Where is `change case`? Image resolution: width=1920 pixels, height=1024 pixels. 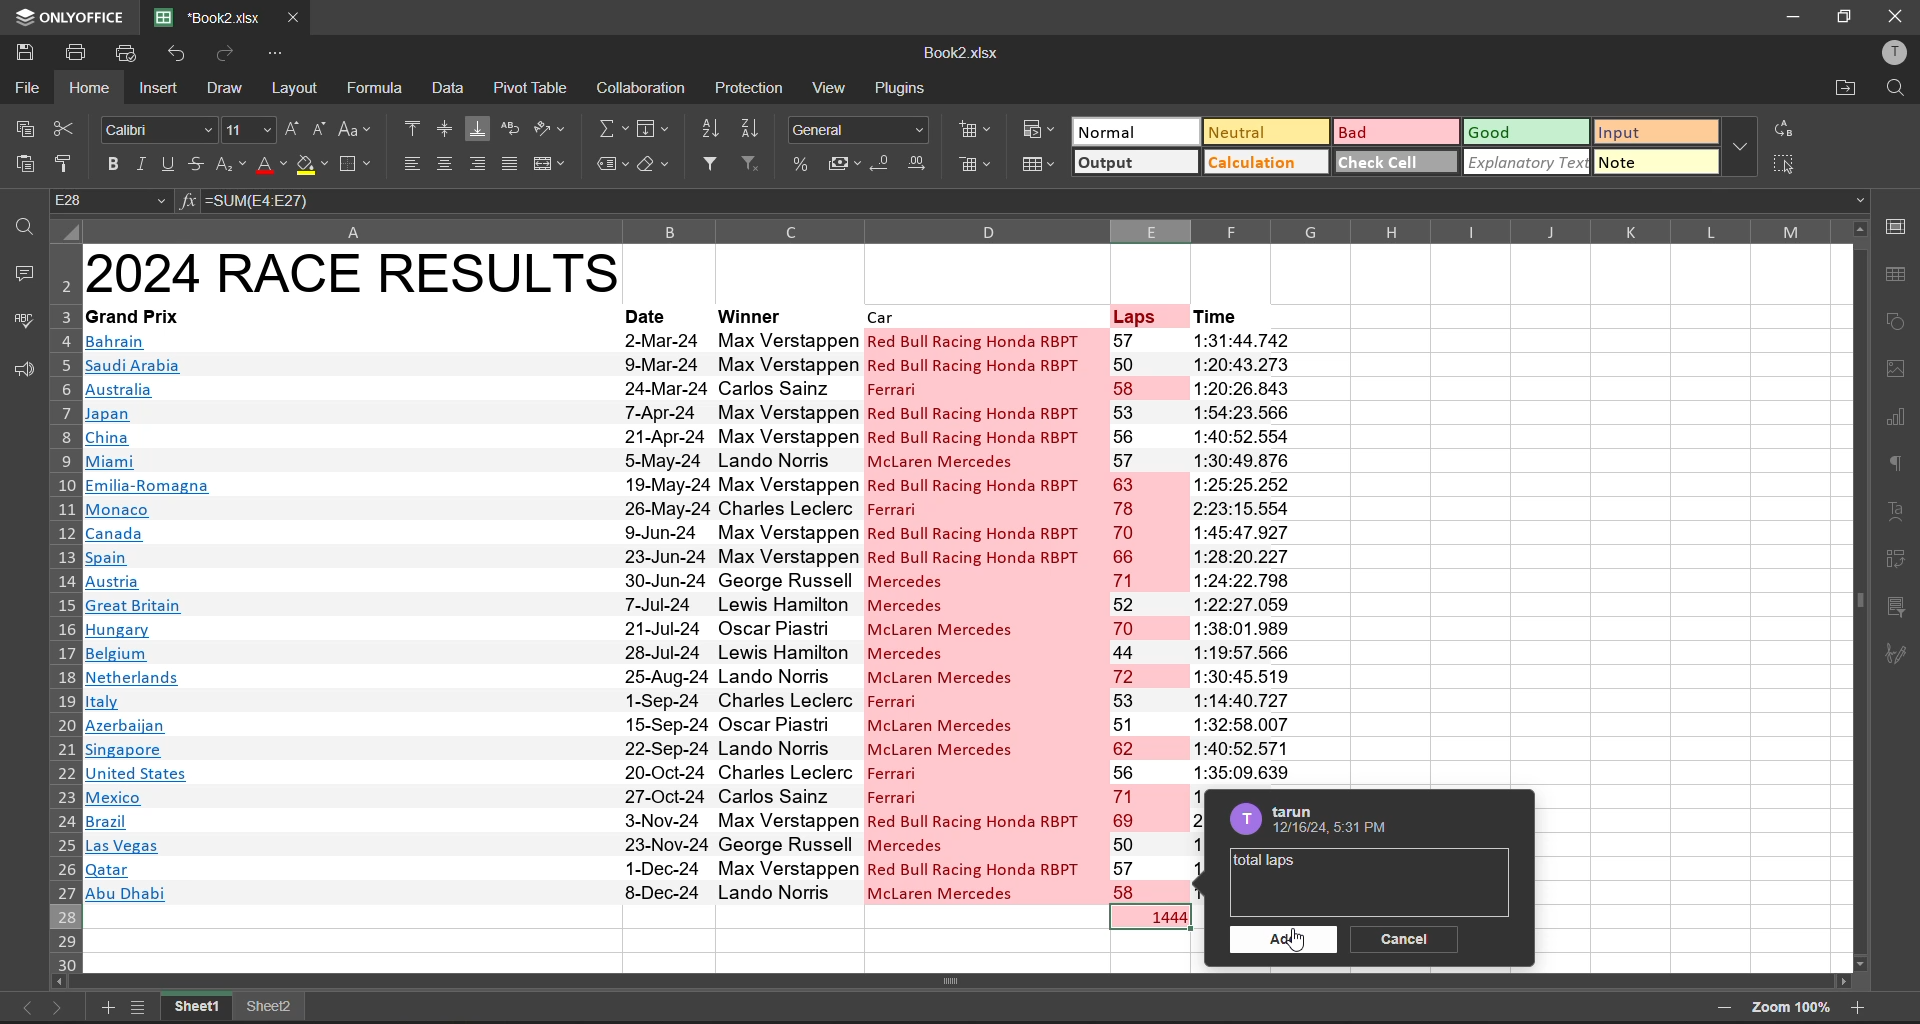
change case is located at coordinates (354, 129).